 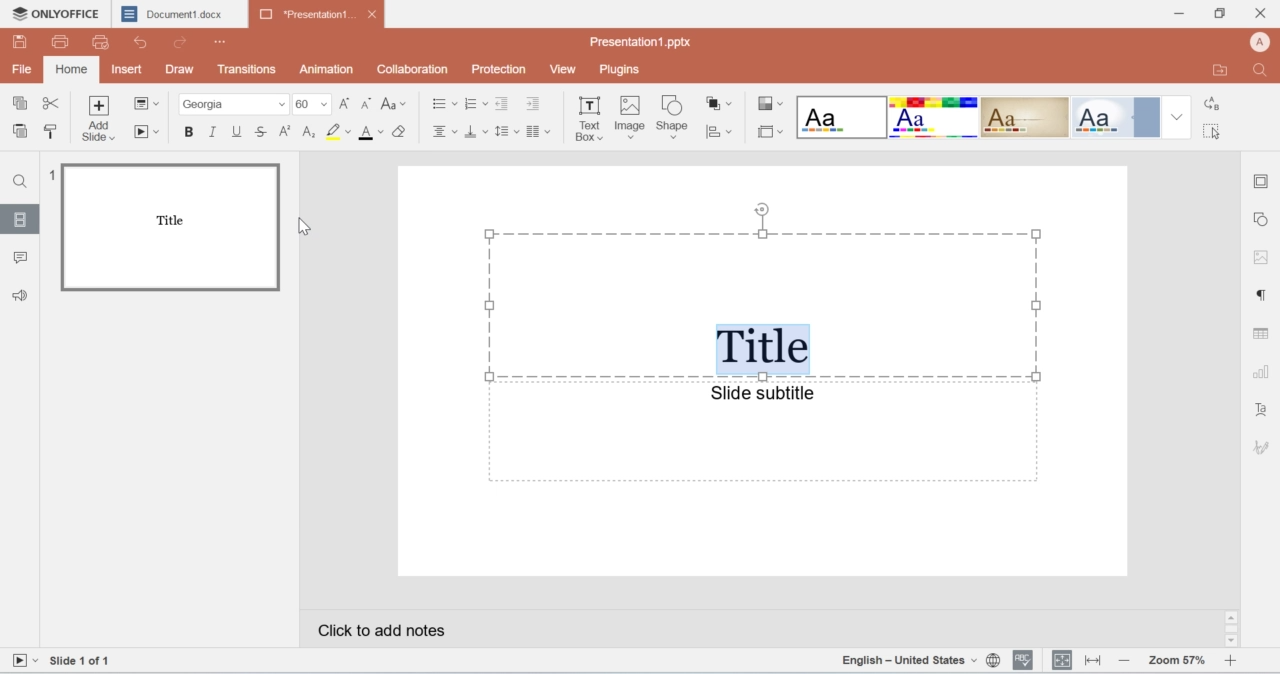 I want to click on slides, so click(x=21, y=222).